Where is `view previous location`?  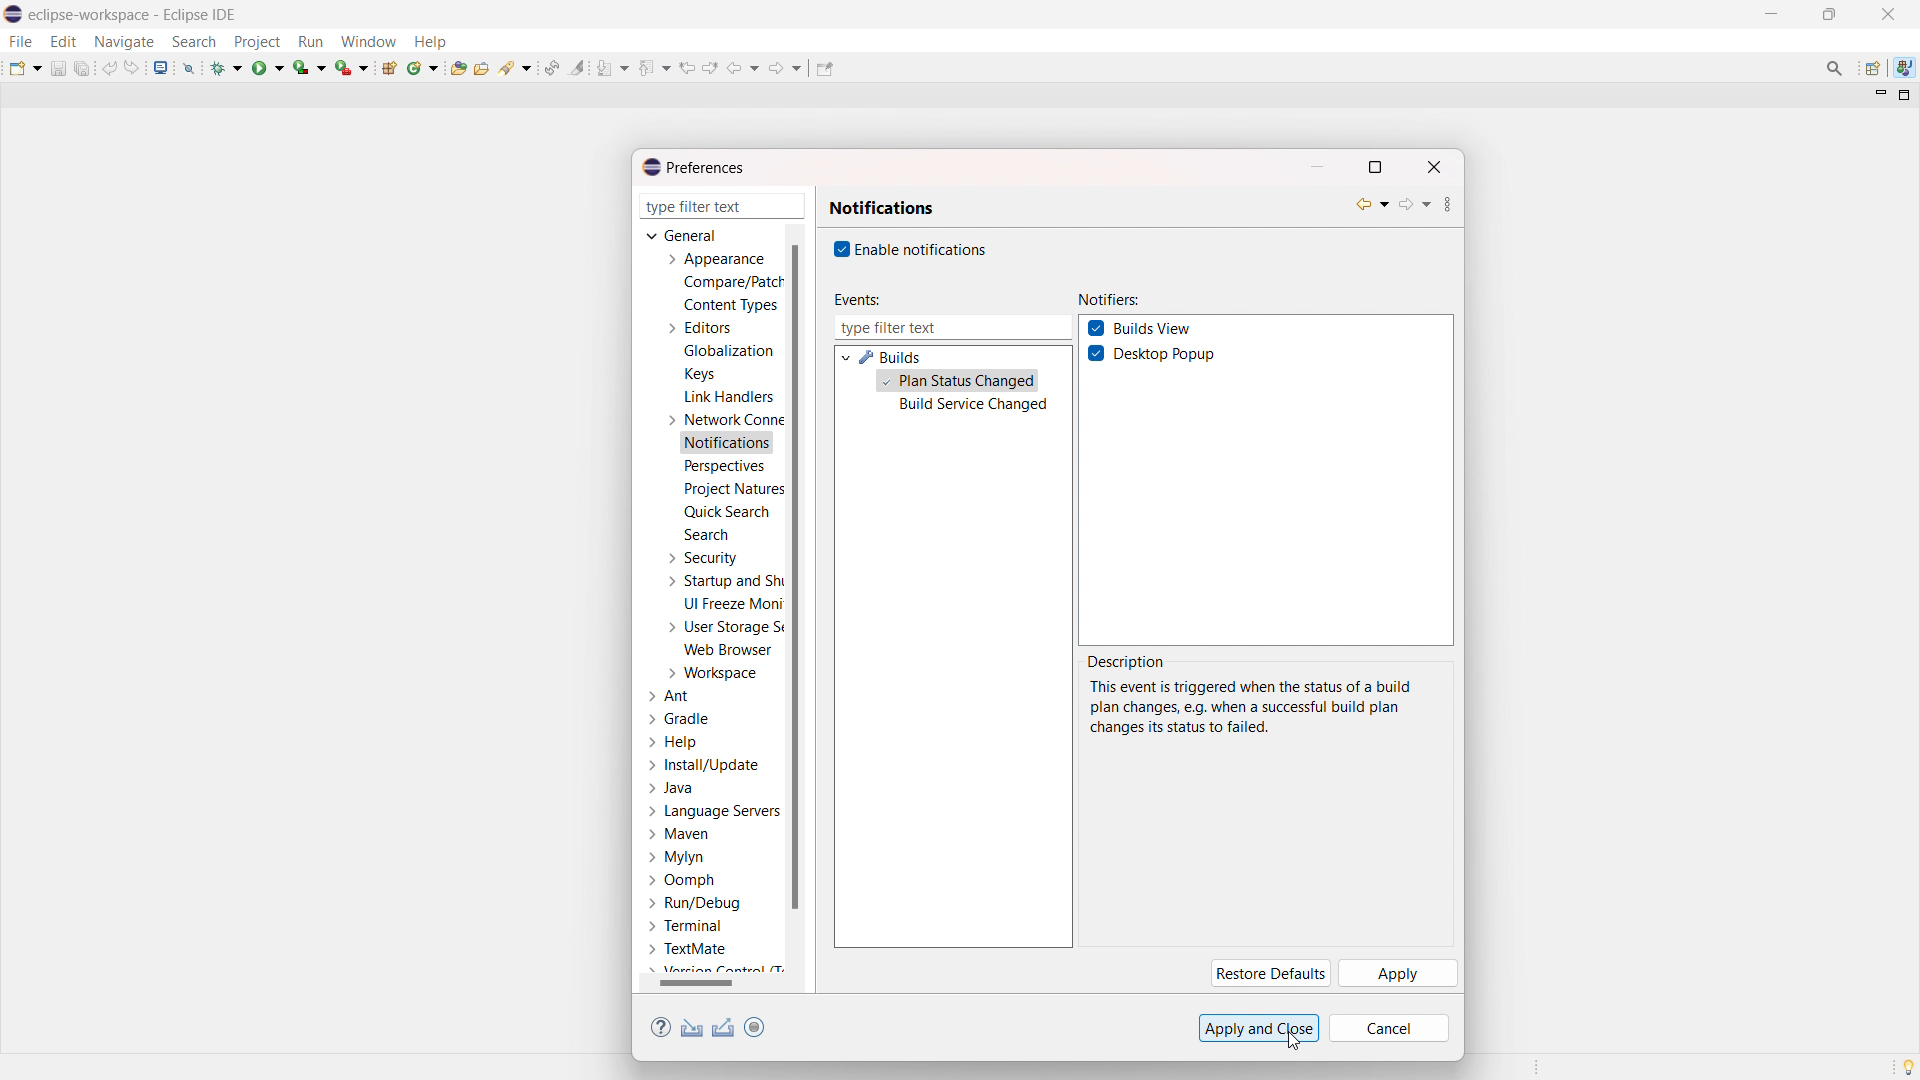 view previous location is located at coordinates (687, 67).